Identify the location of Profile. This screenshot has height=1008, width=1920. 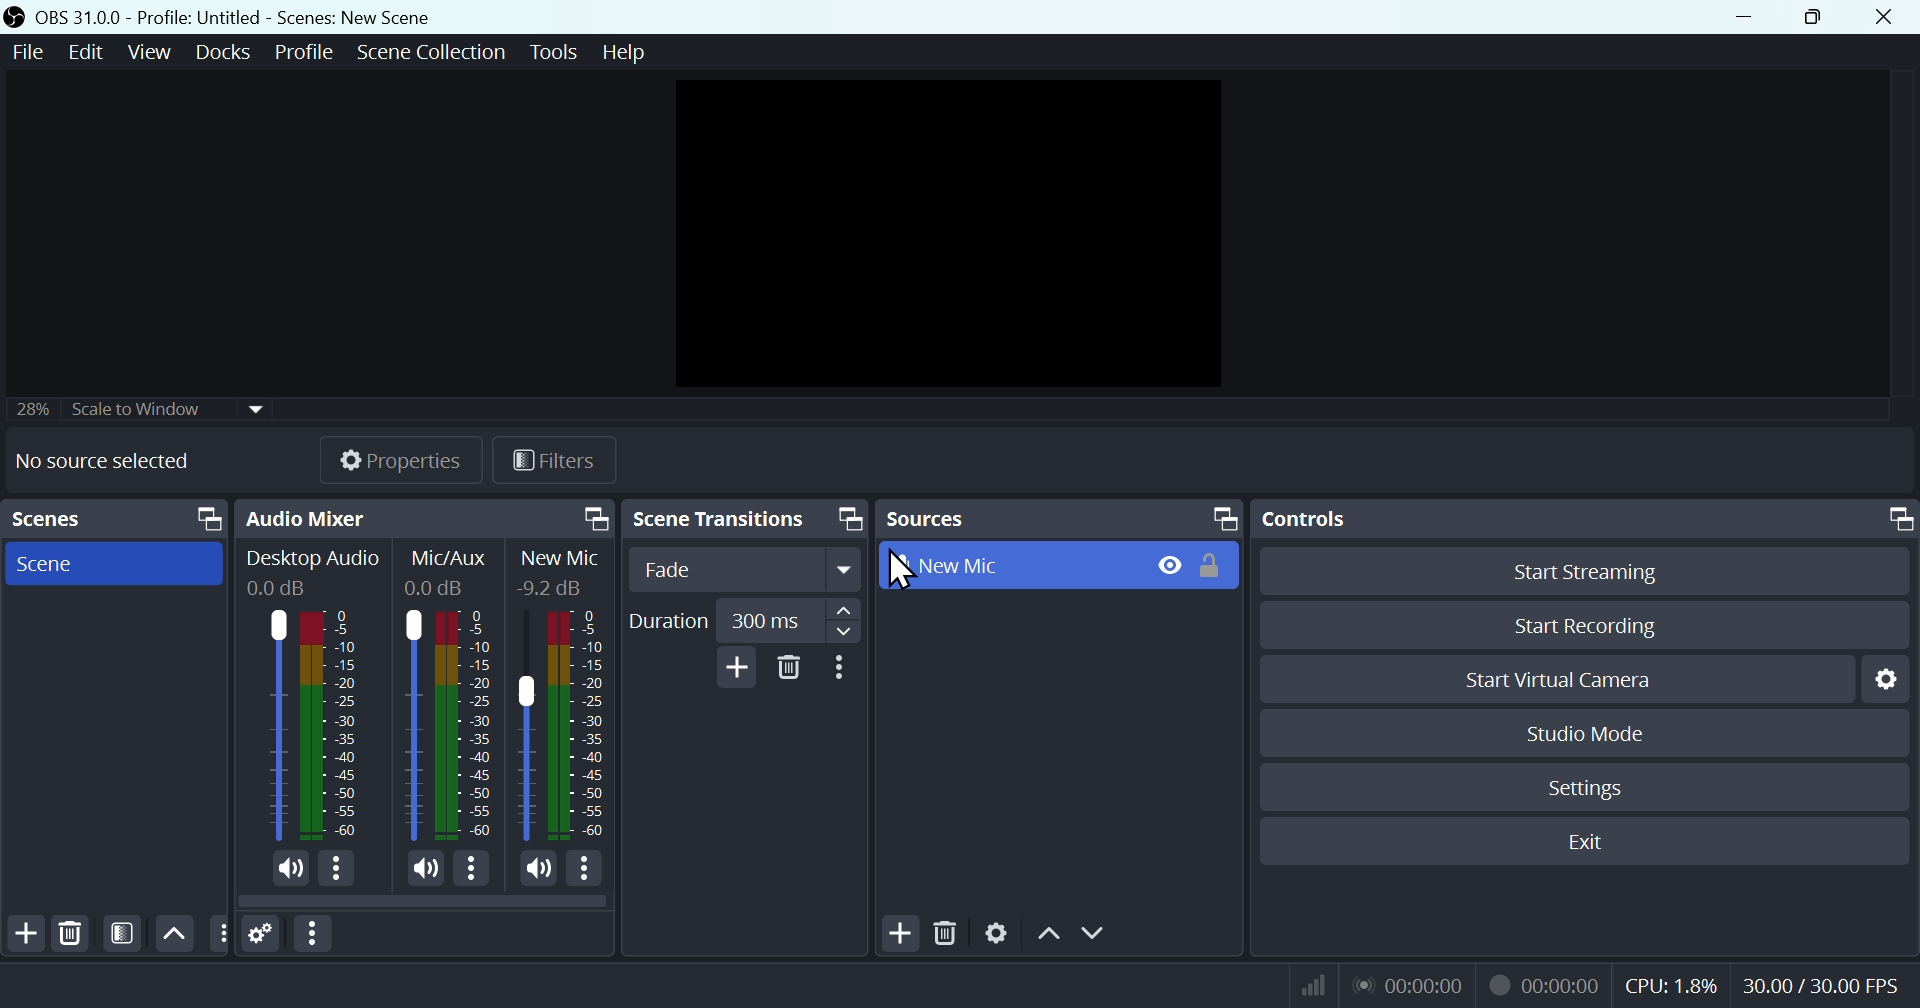
(300, 55).